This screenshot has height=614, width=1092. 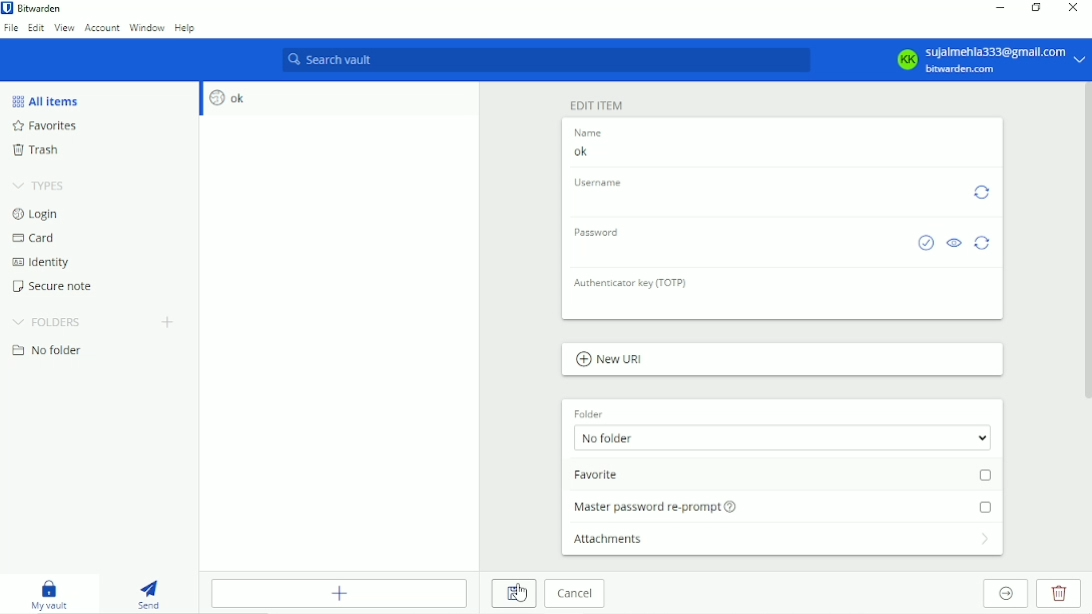 What do you see at coordinates (785, 473) in the screenshot?
I see `mark as favorite option unlicked` at bounding box center [785, 473].